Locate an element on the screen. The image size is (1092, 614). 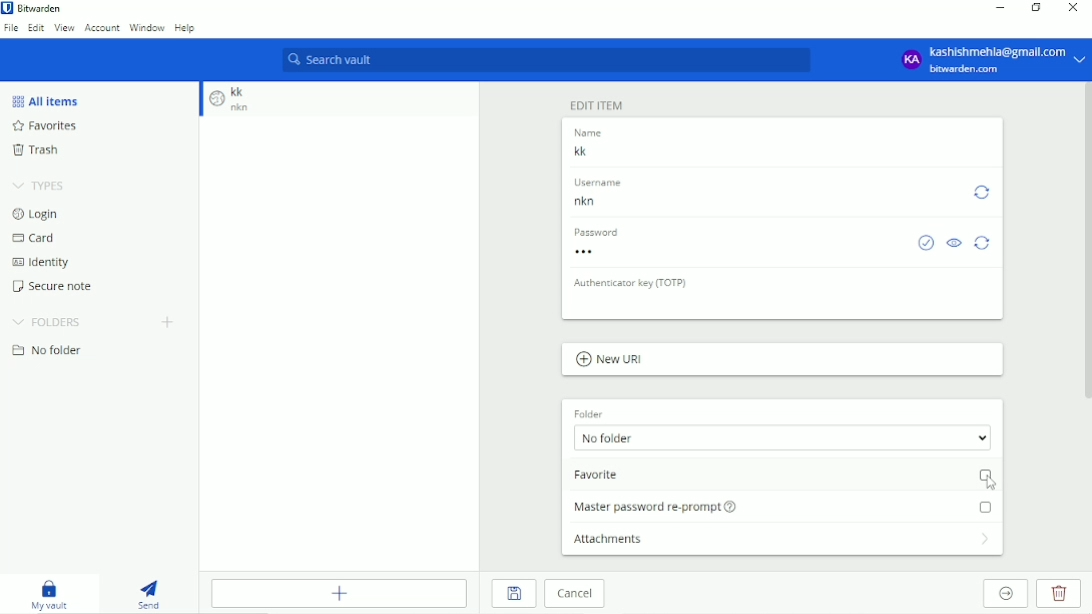
Secure note is located at coordinates (55, 287).